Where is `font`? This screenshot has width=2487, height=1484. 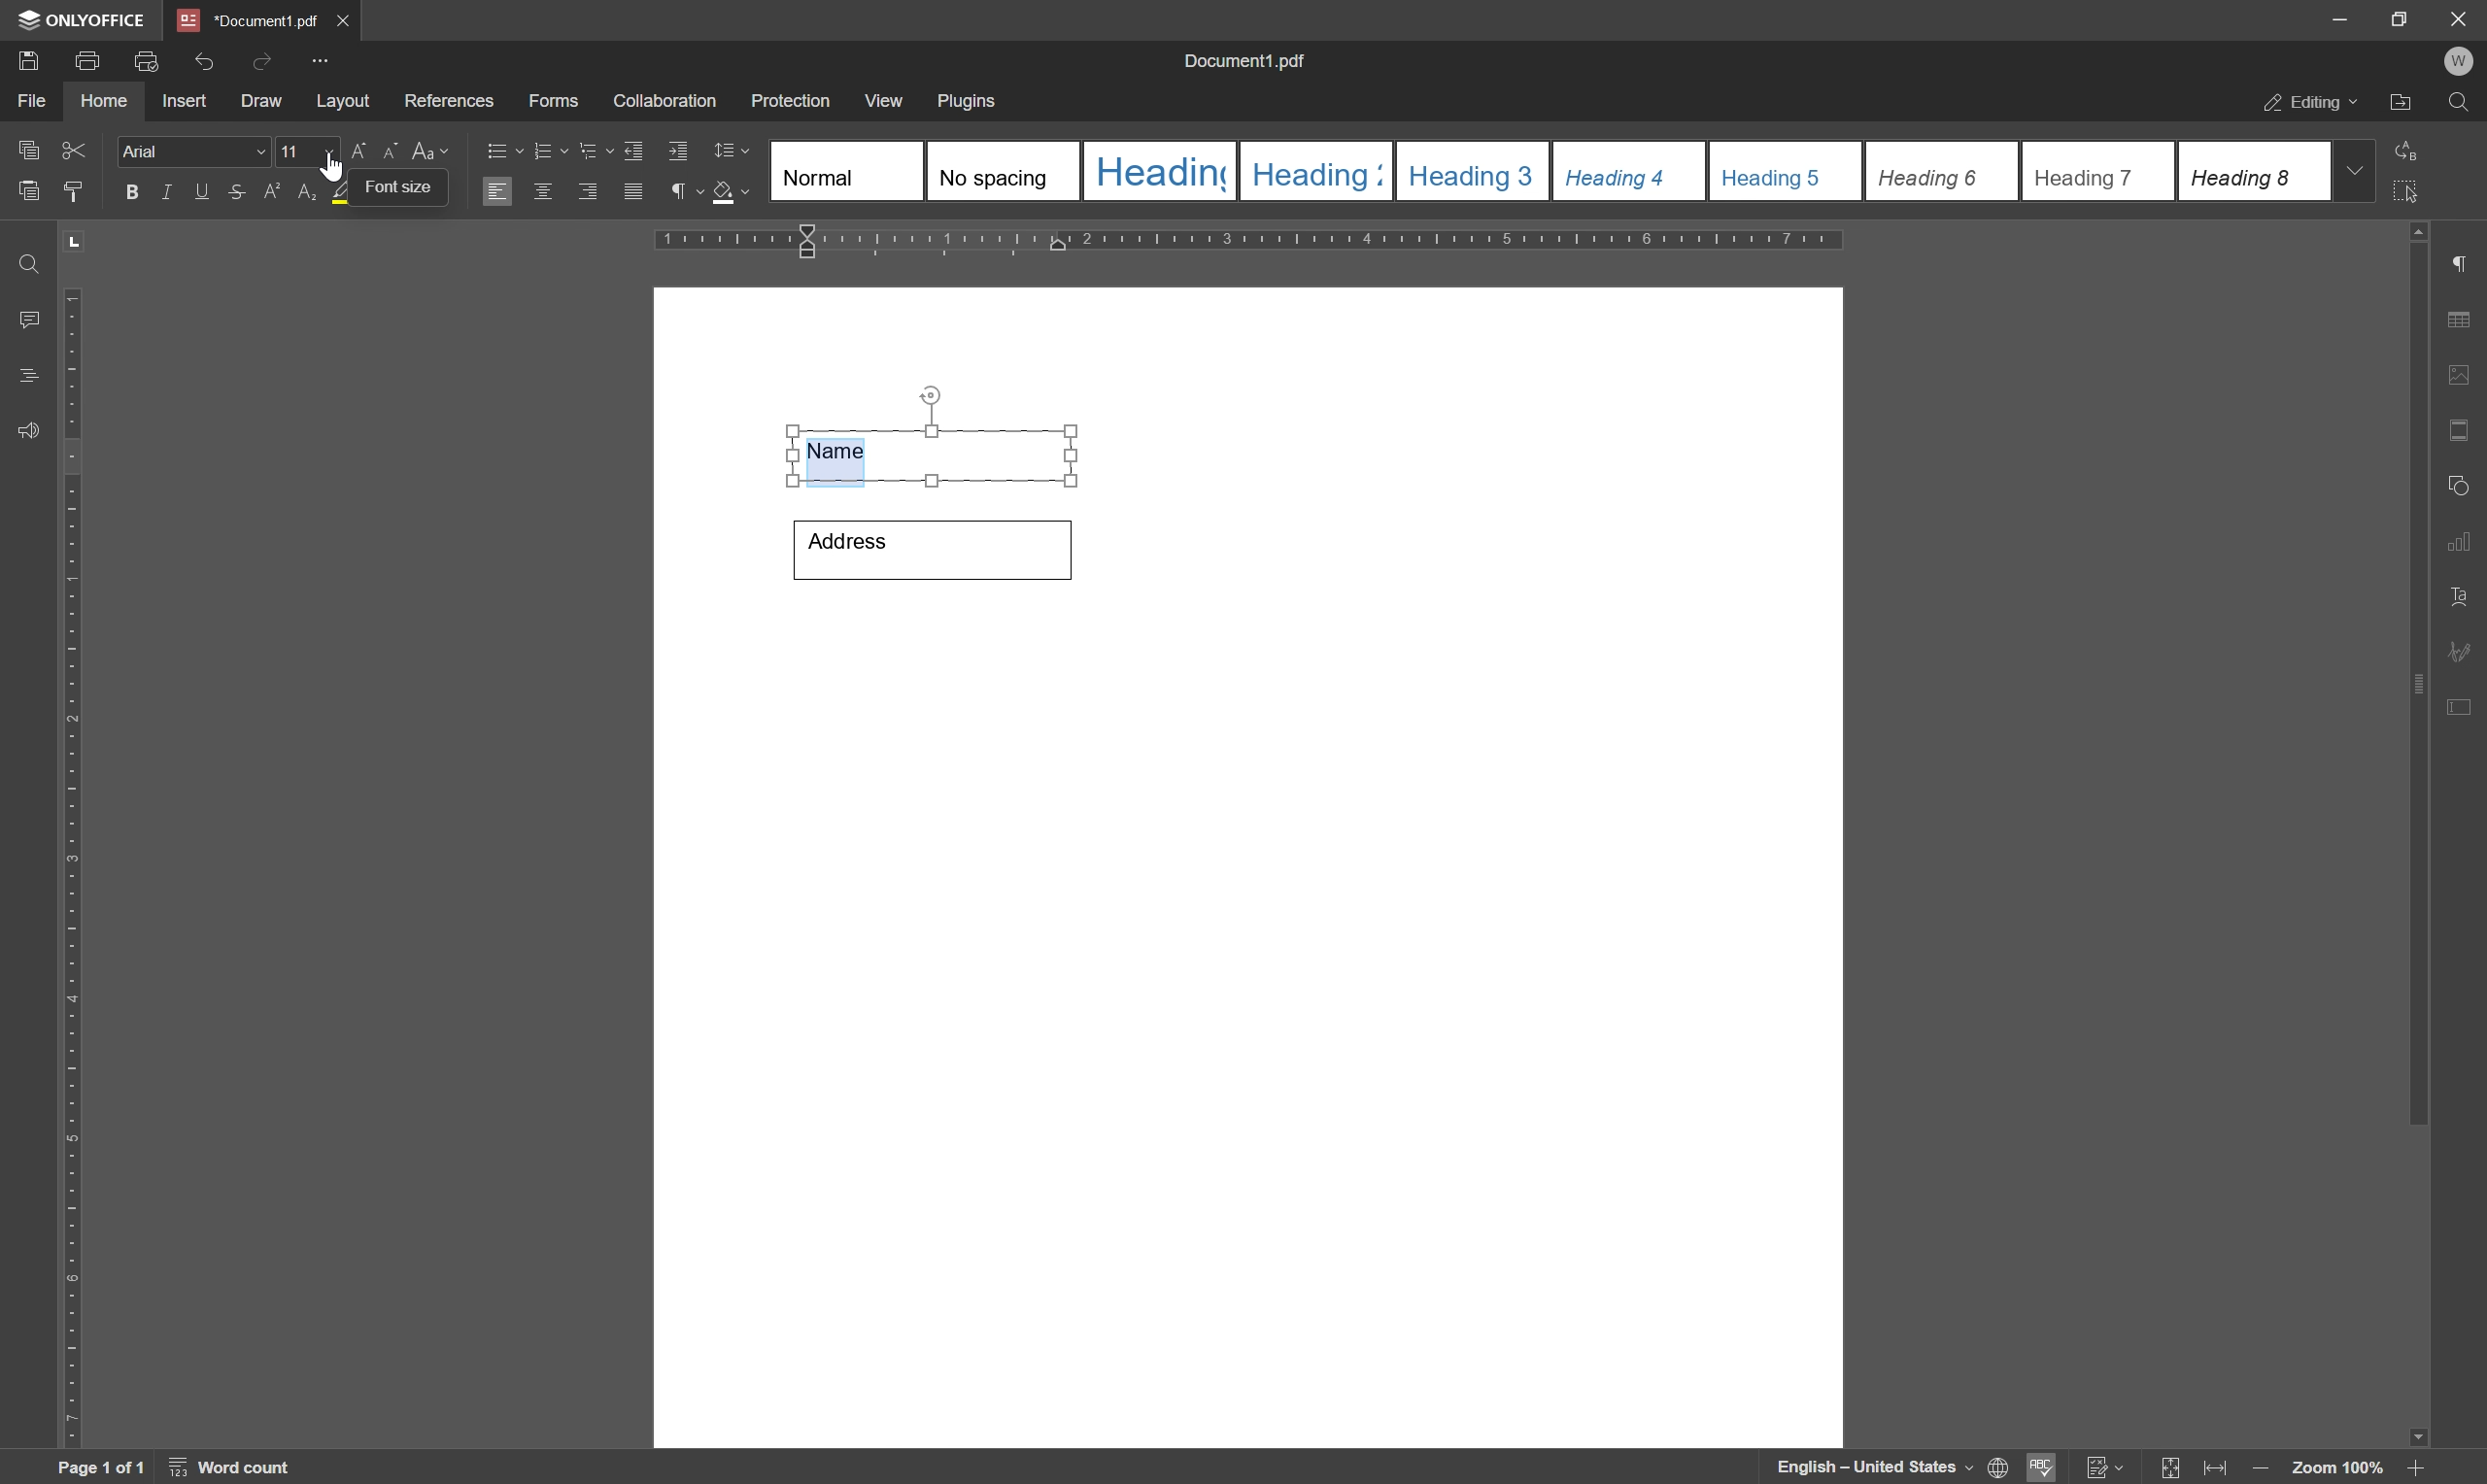
font is located at coordinates (194, 152).